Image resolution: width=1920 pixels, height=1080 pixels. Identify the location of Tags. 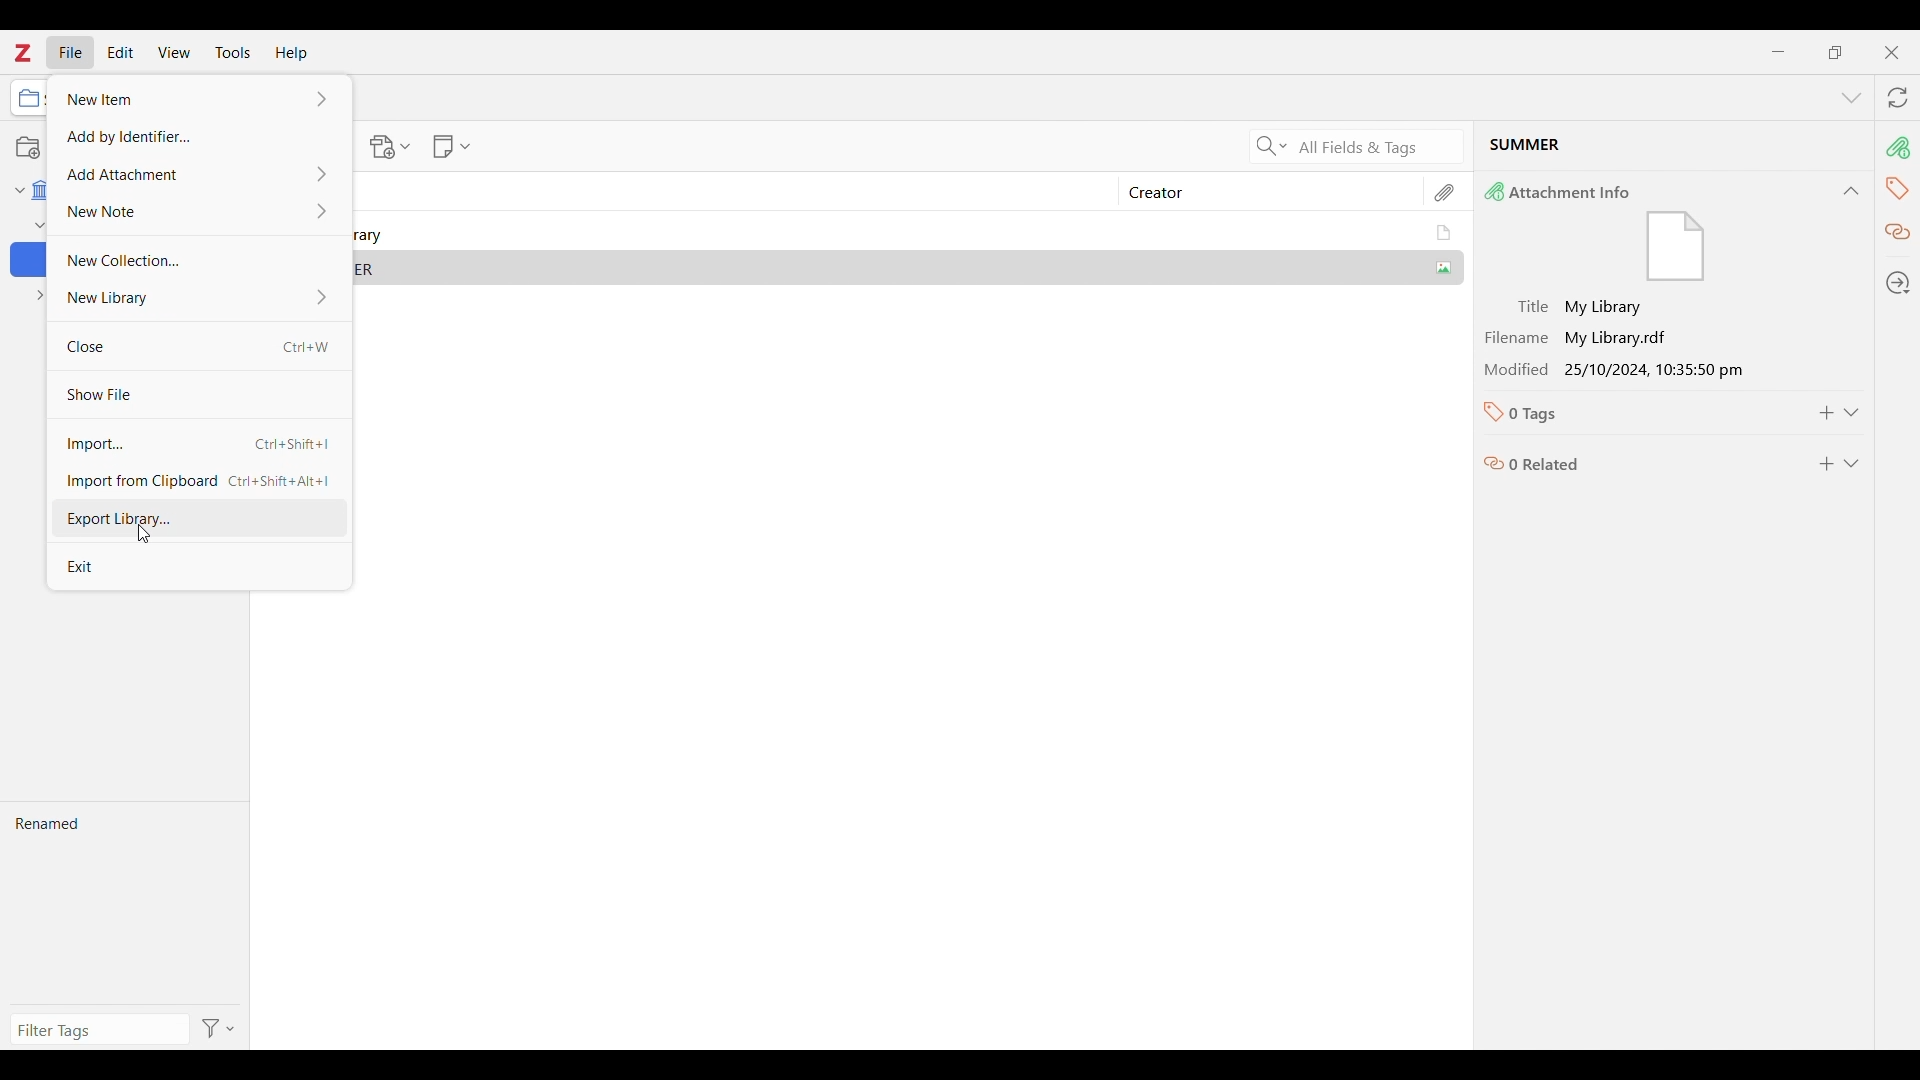
(1900, 188).